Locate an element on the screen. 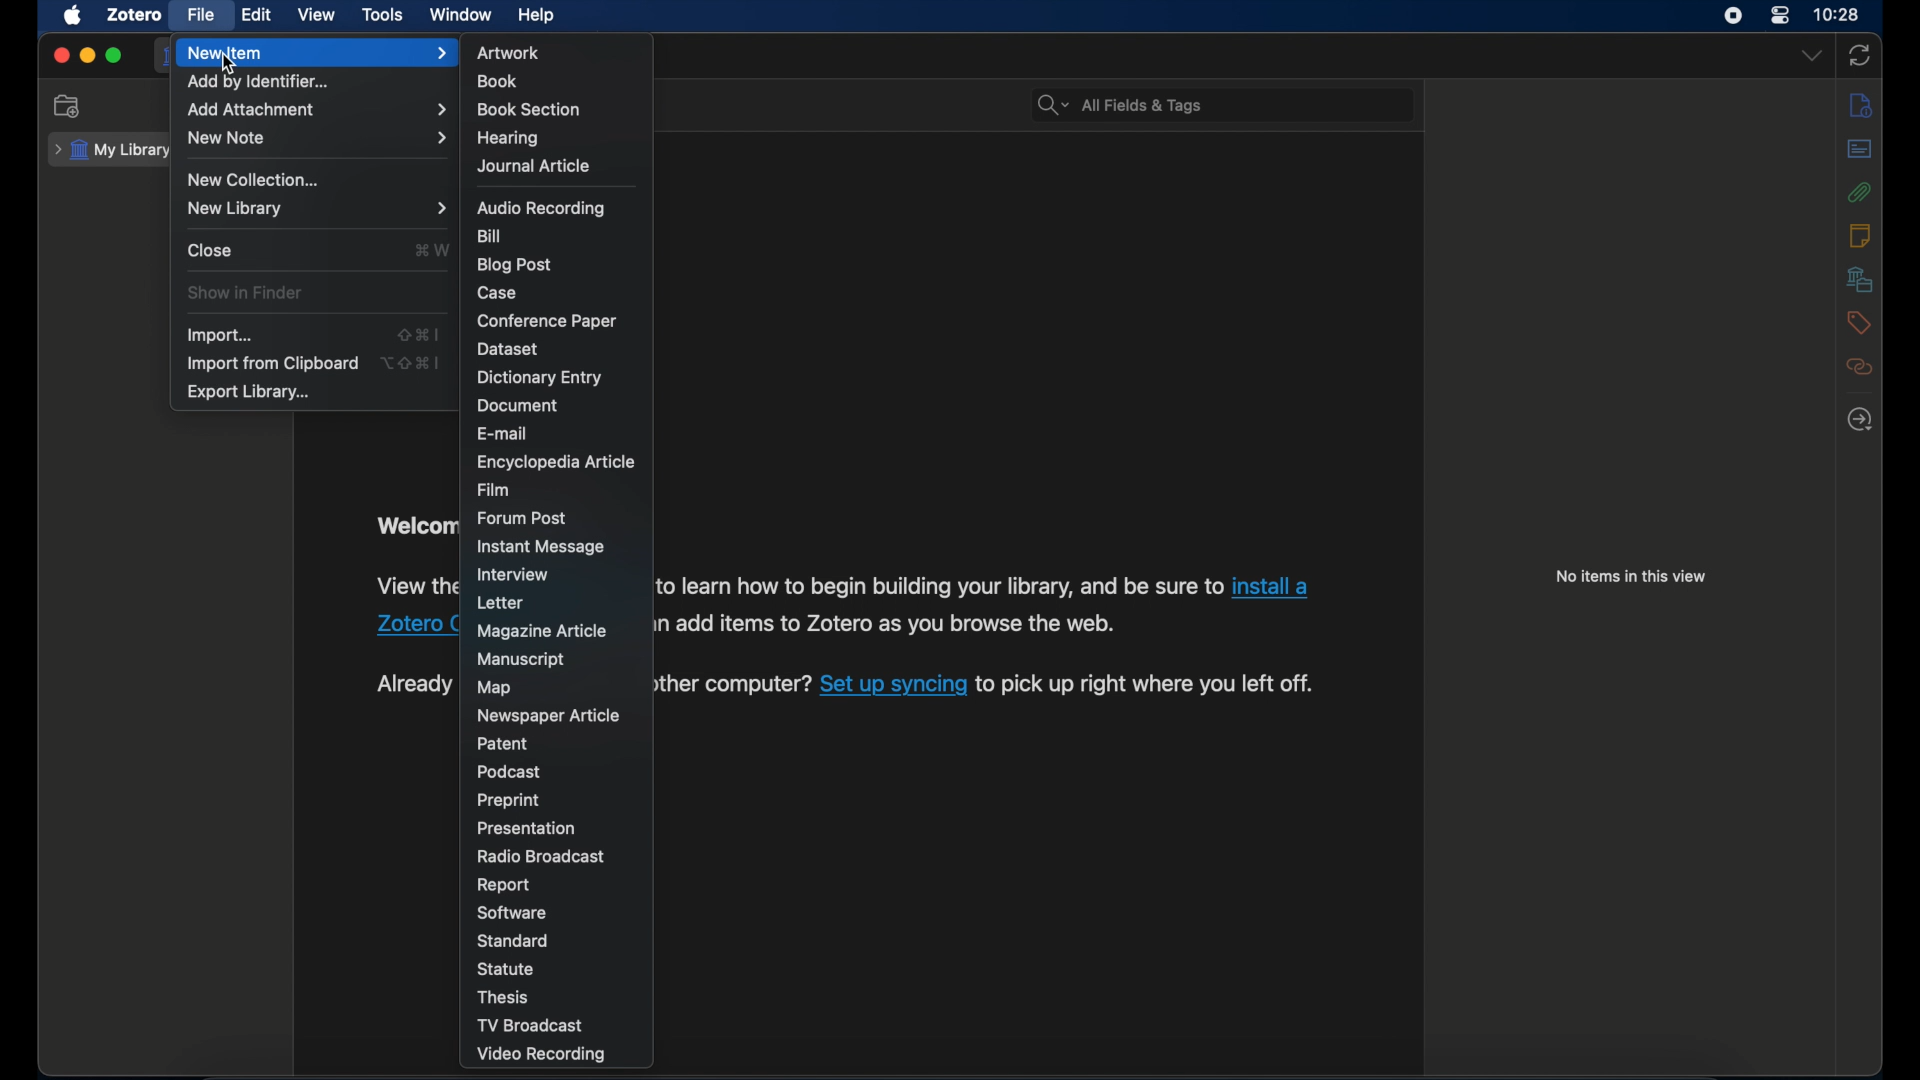 The height and width of the screenshot is (1080, 1920). conference paper is located at coordinates (546, 321).